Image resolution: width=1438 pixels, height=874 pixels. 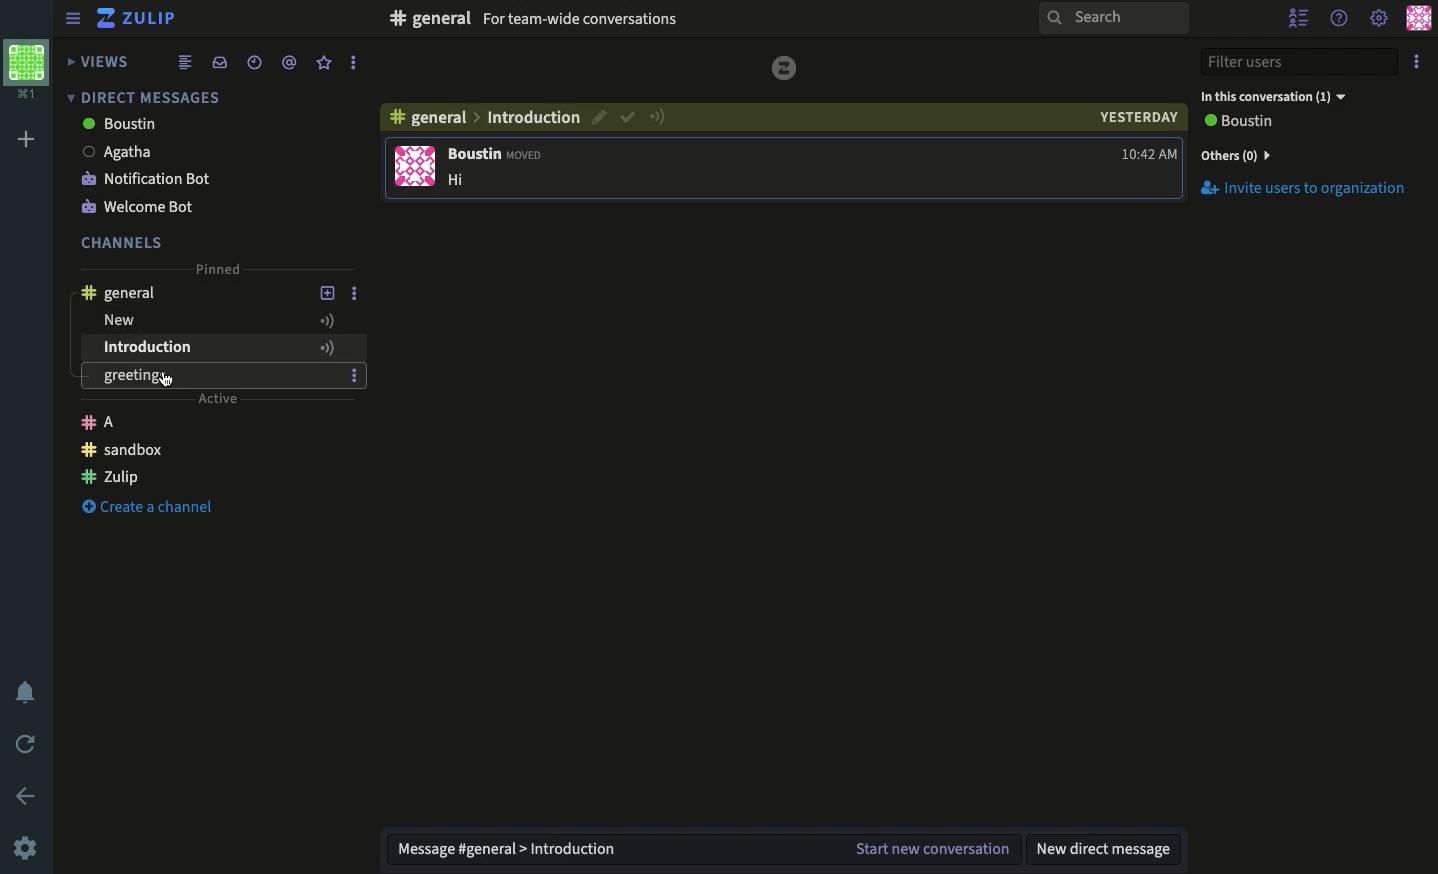 What do you see at coordinates (657, 116) in the screenshot?
I see `Active` at bounding box center [657, 116].